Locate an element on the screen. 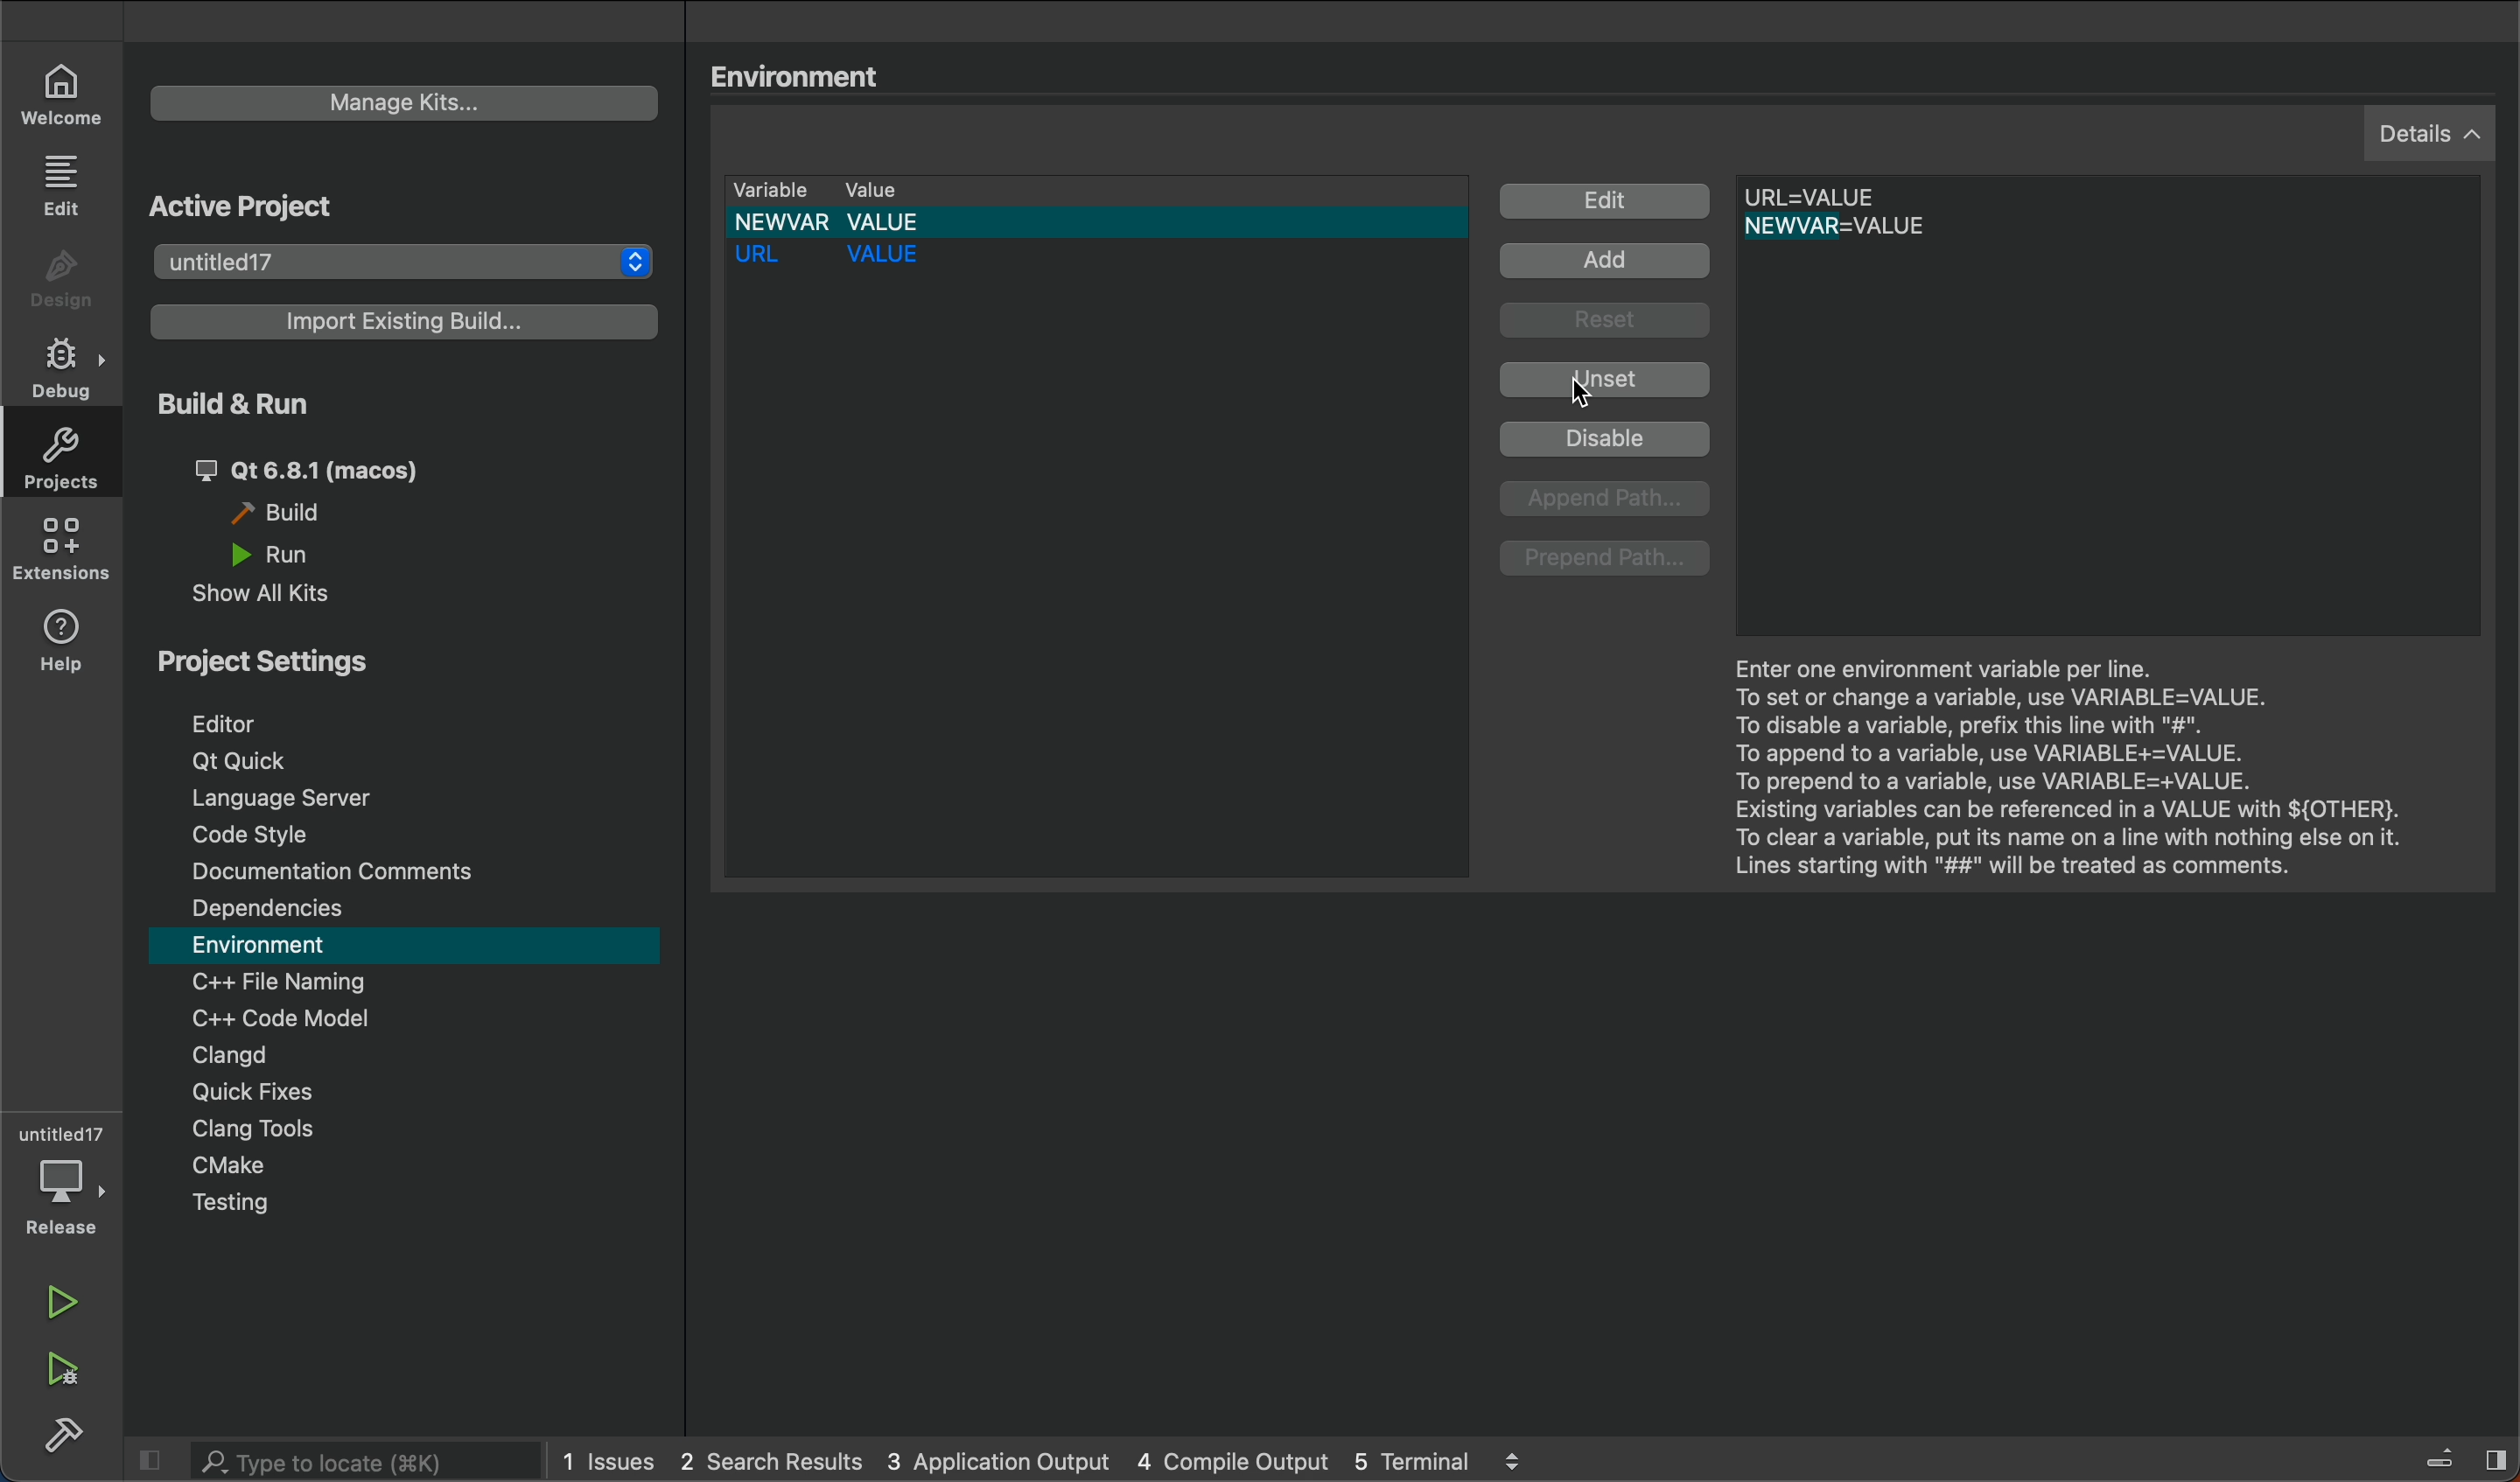 The width and height of the screenshot is (2520, 1482). reset is located at coordinates (1607, 325).